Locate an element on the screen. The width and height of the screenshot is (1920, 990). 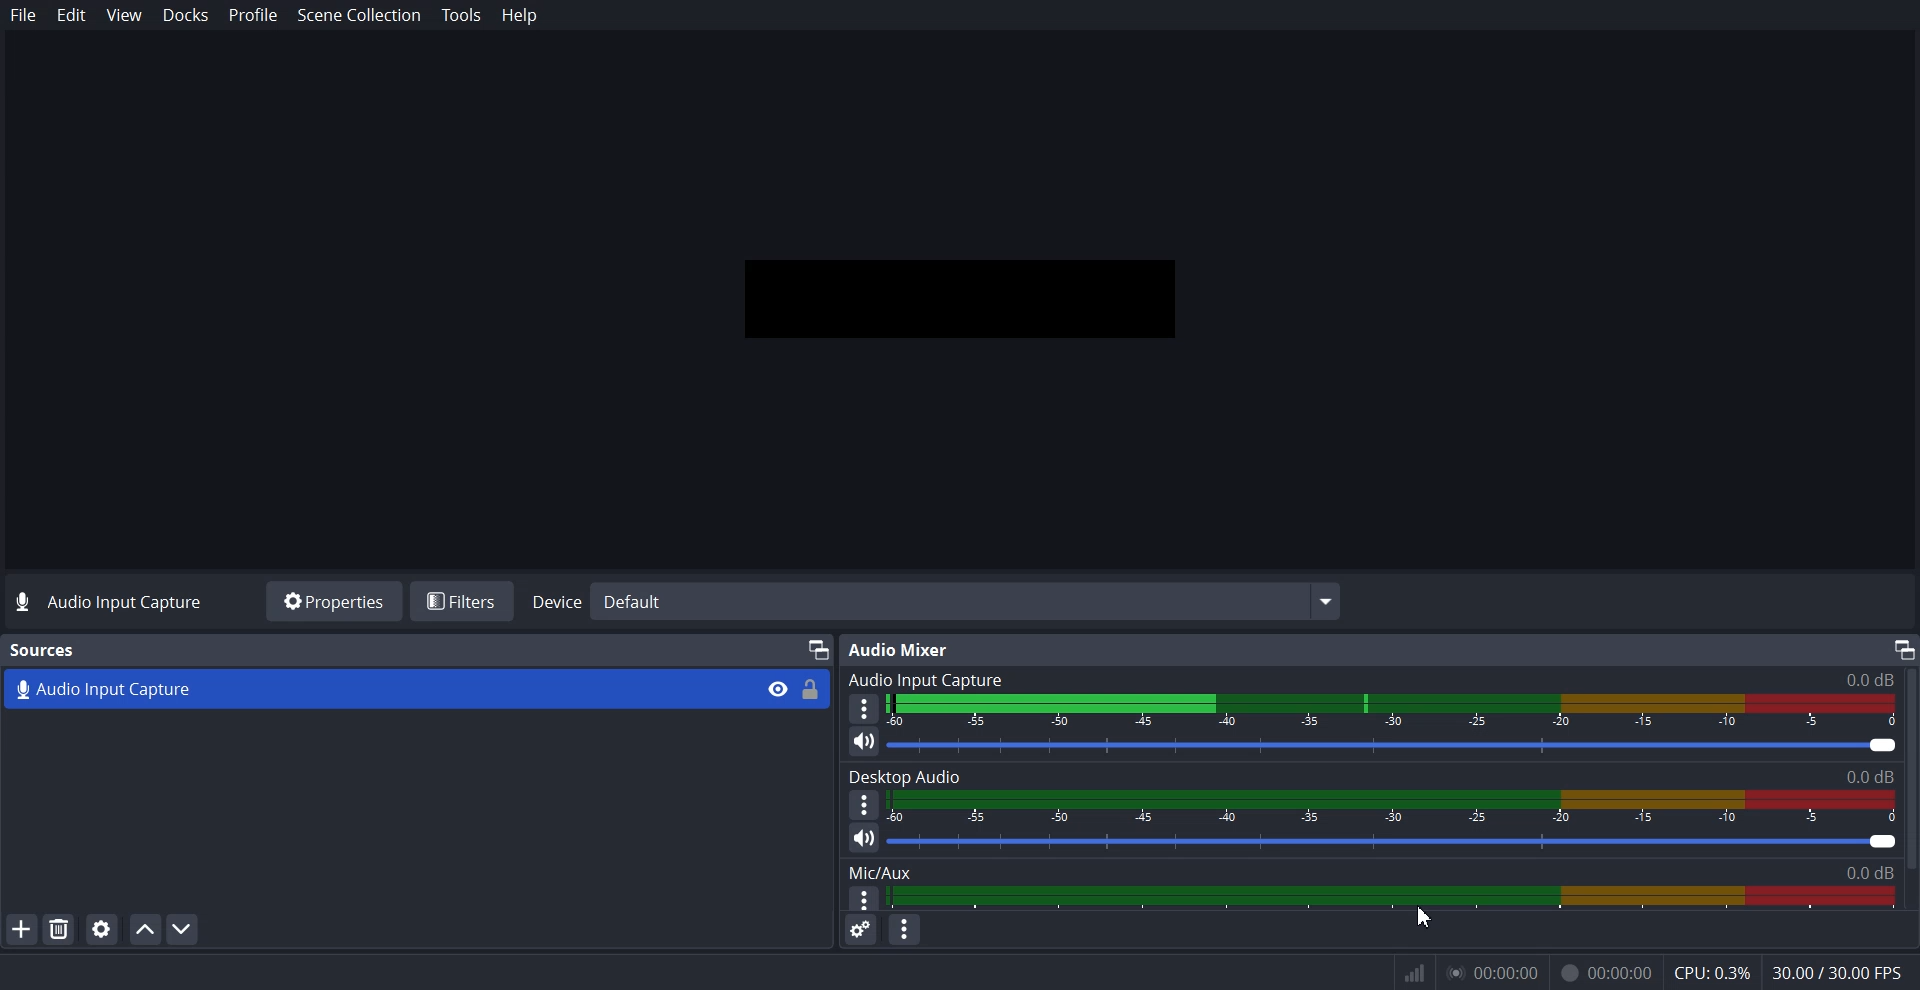
Audio Input capture is located at coordinates (1379, 675).